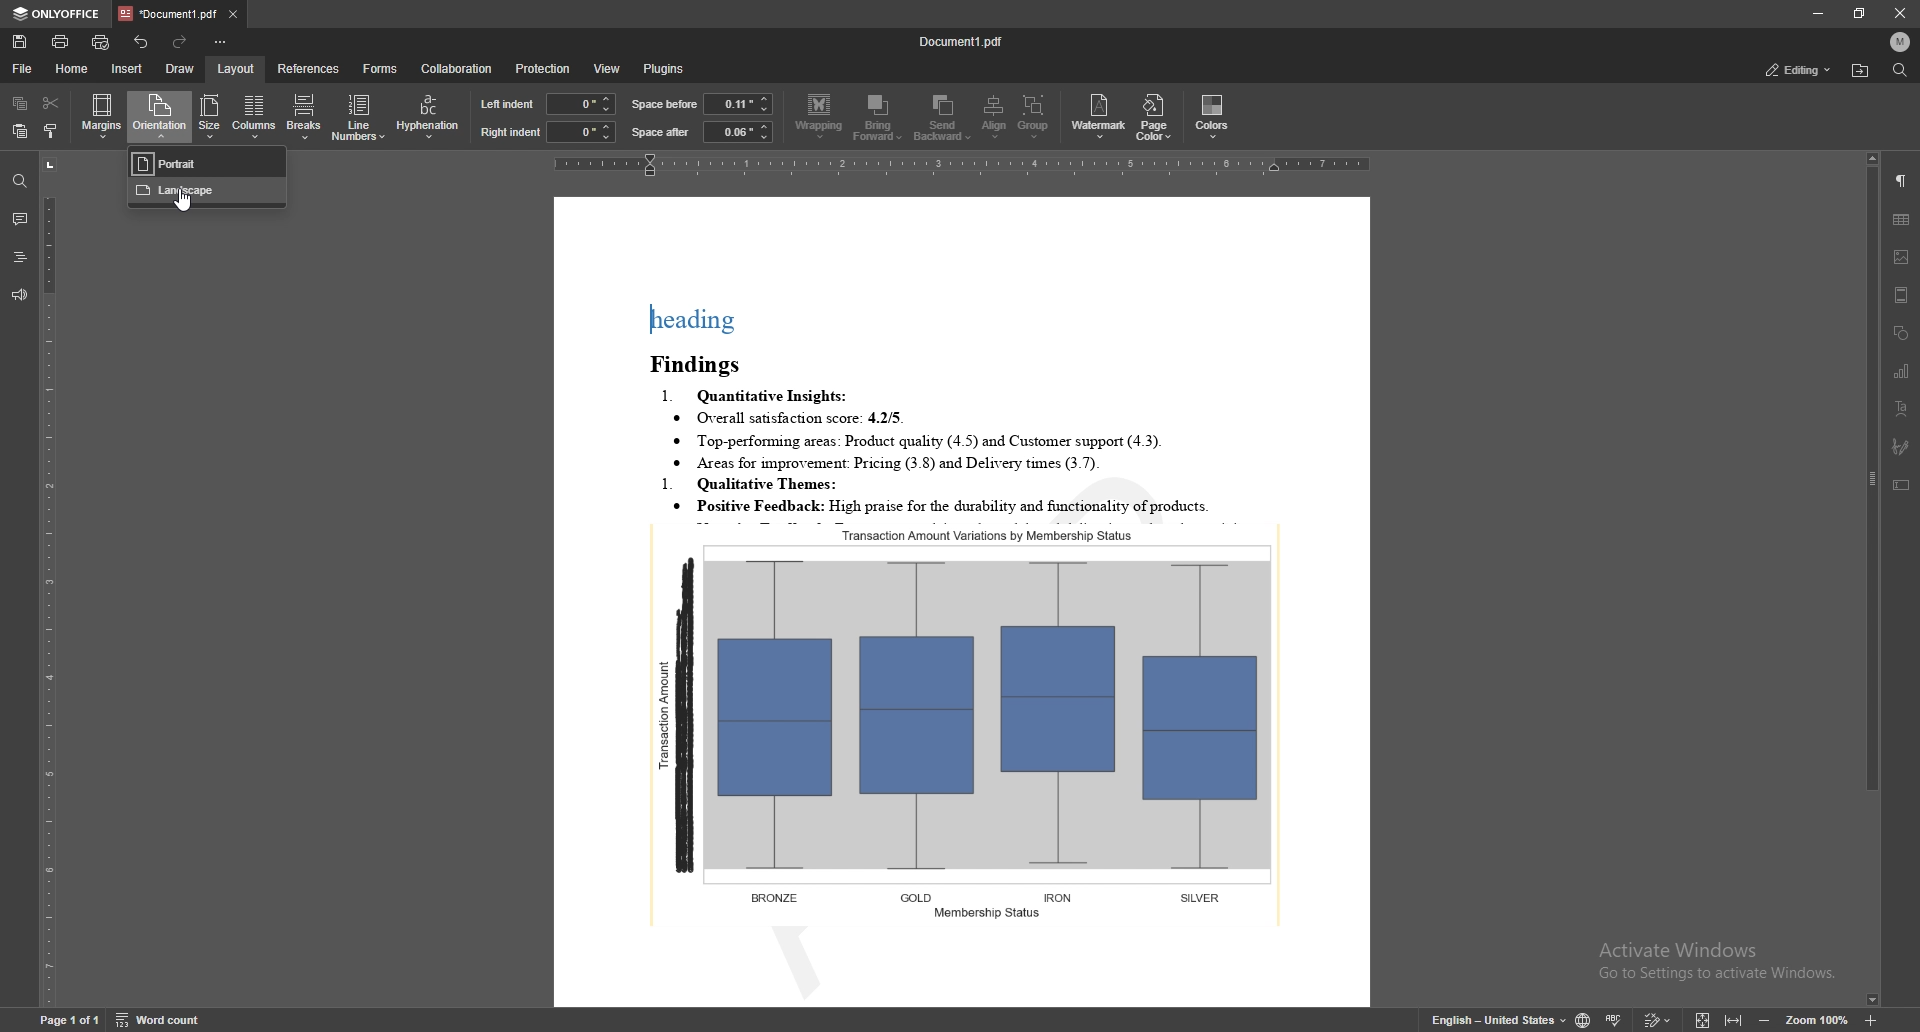  What do you see at coordinates (380, 69) in the screenshot?
I see `forms` at bounding box center [380, 69].